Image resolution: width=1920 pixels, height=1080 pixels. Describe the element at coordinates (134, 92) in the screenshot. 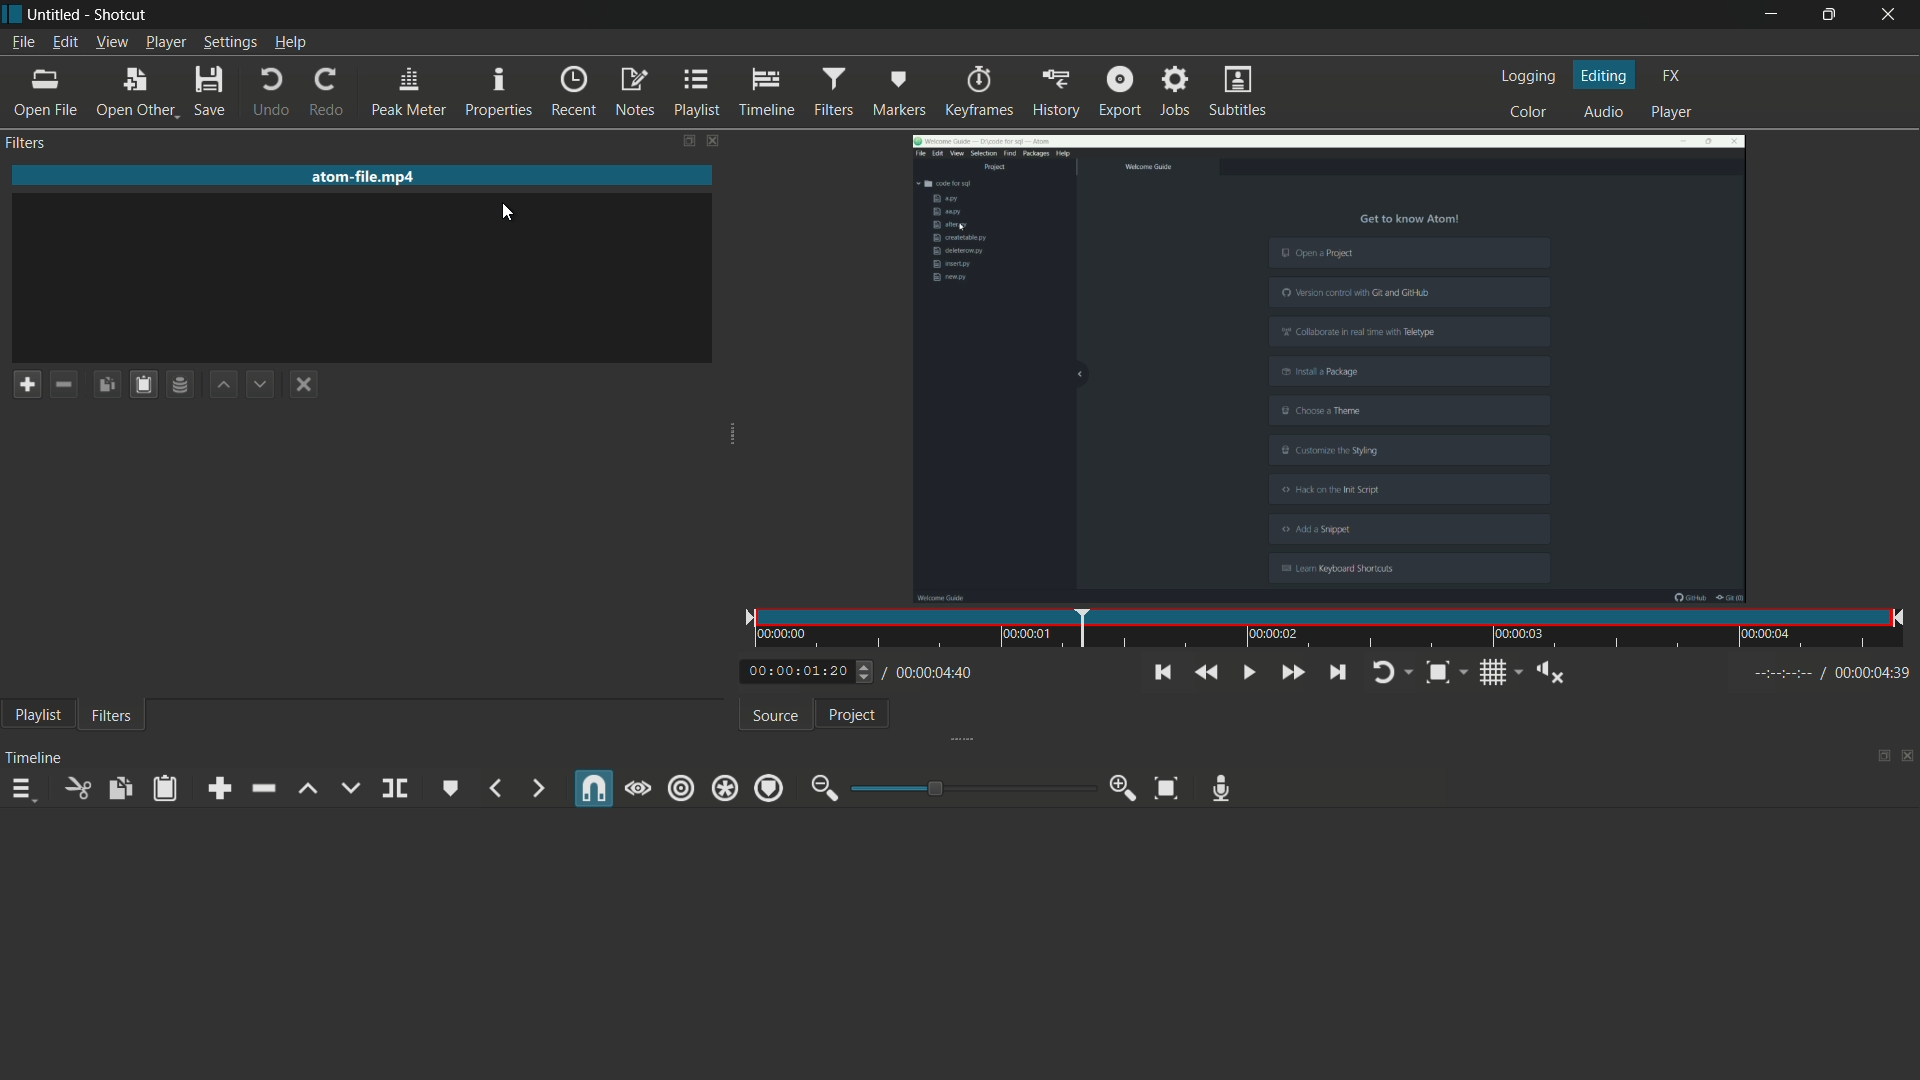

I see `open other` at that location.